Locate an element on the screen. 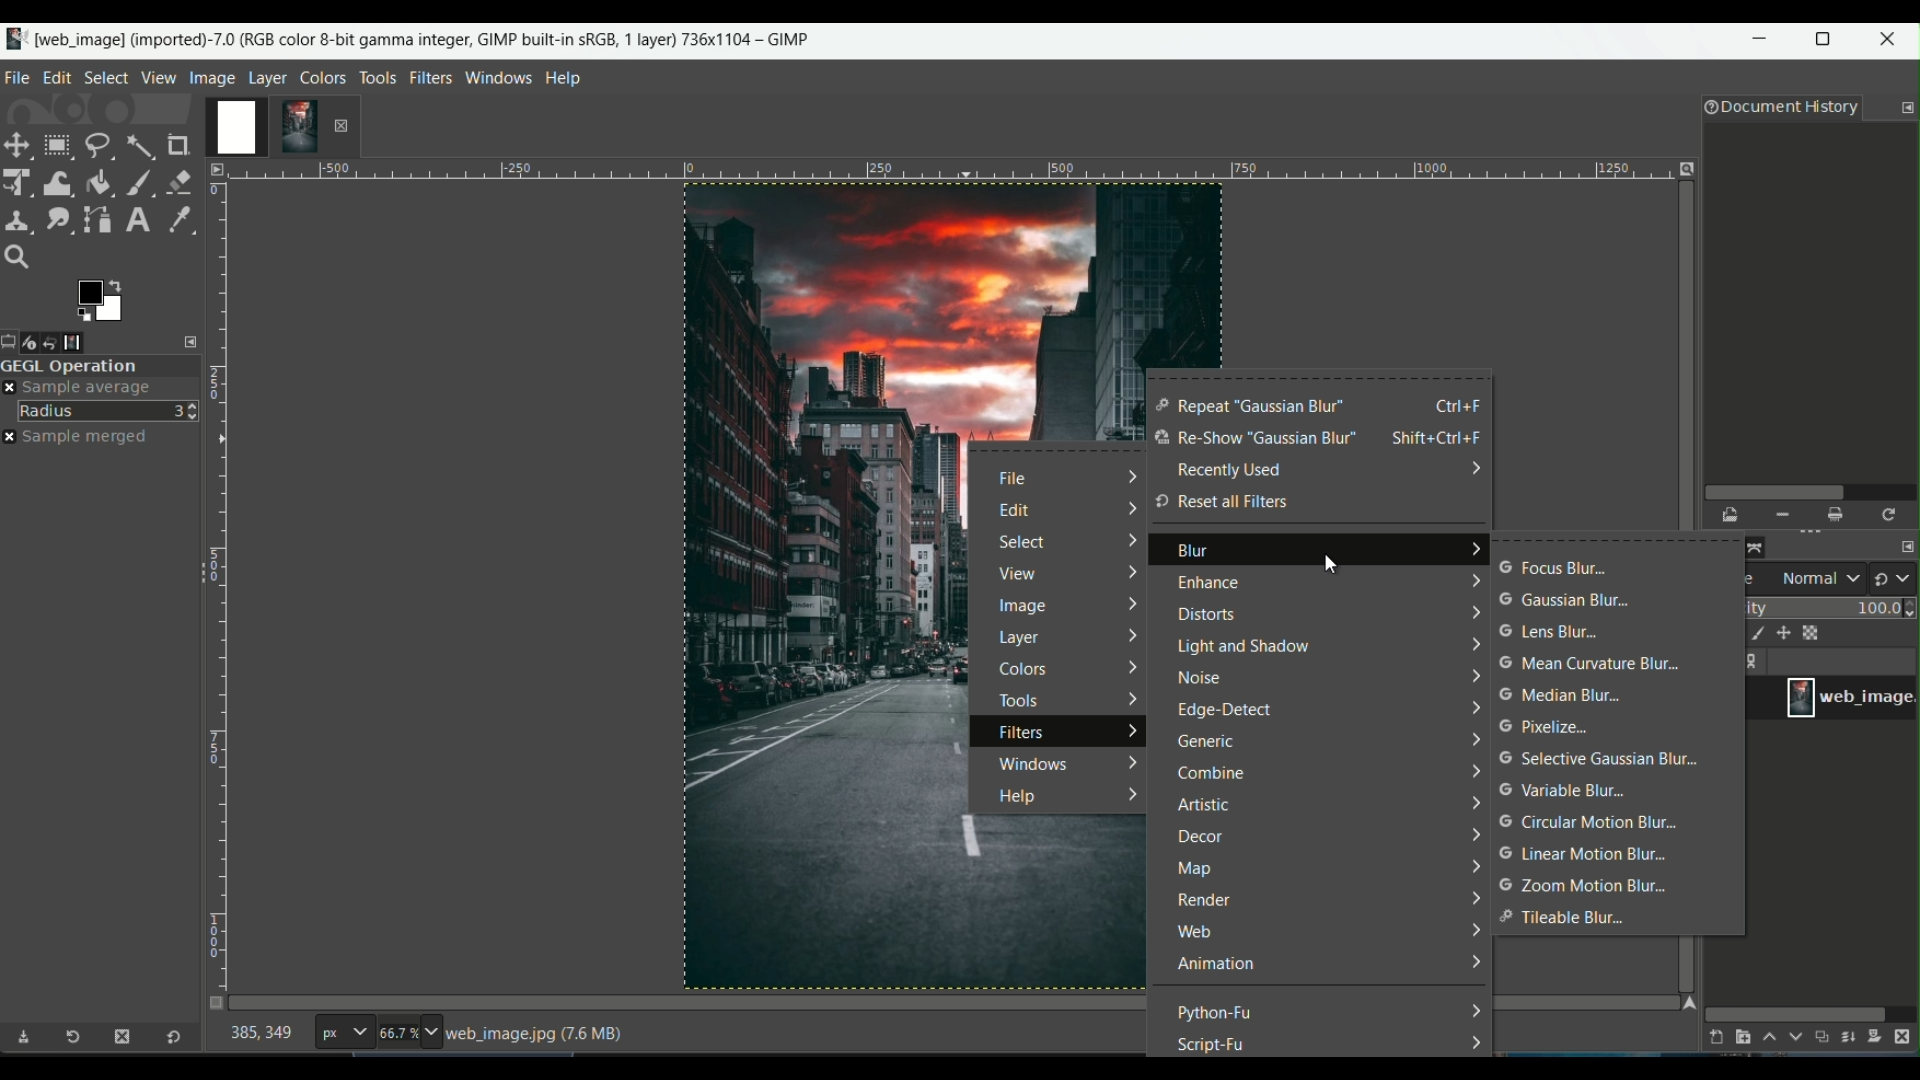 The image size is (1920, 1080). scroll bar is located at coordinates (1796, 1012).